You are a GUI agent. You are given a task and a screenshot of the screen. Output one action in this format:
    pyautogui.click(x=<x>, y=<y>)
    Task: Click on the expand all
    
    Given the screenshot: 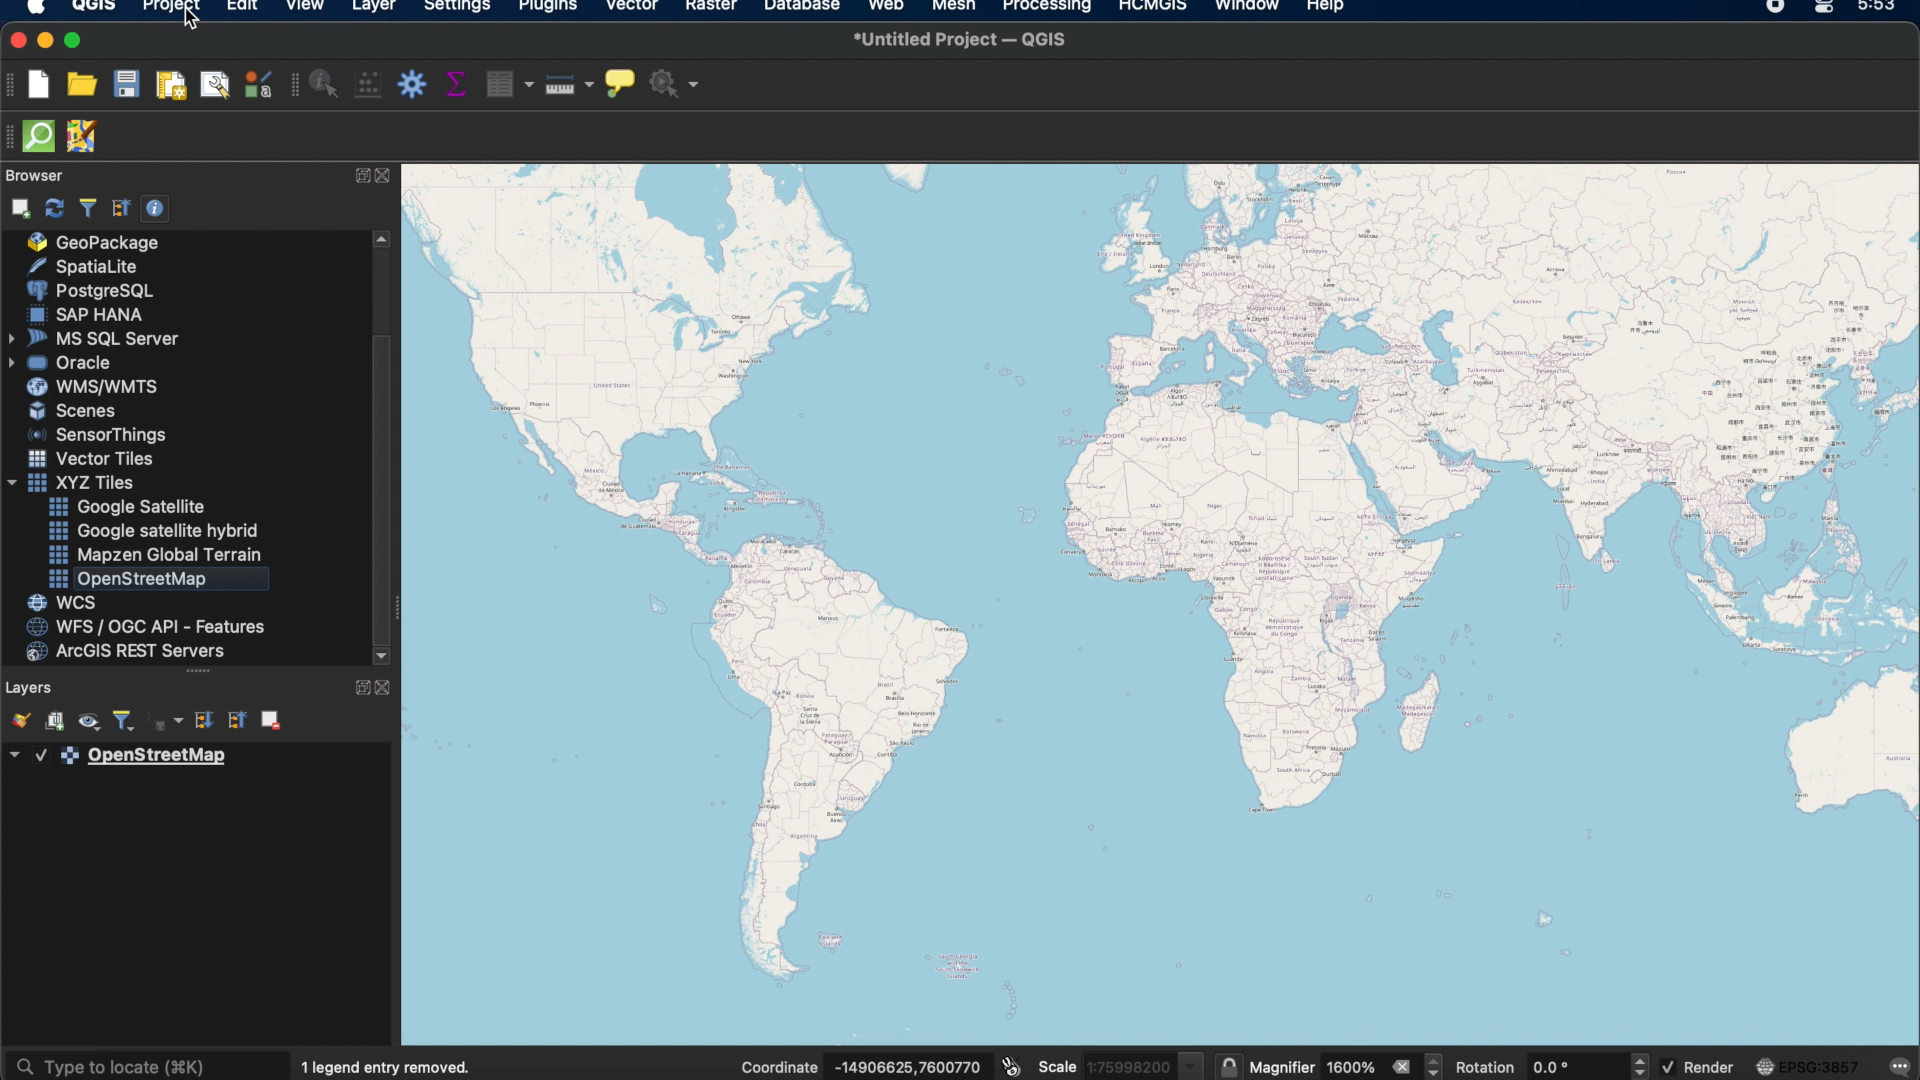 What is the action you would take?
    pyautogui.click(x=202, y=720)
    